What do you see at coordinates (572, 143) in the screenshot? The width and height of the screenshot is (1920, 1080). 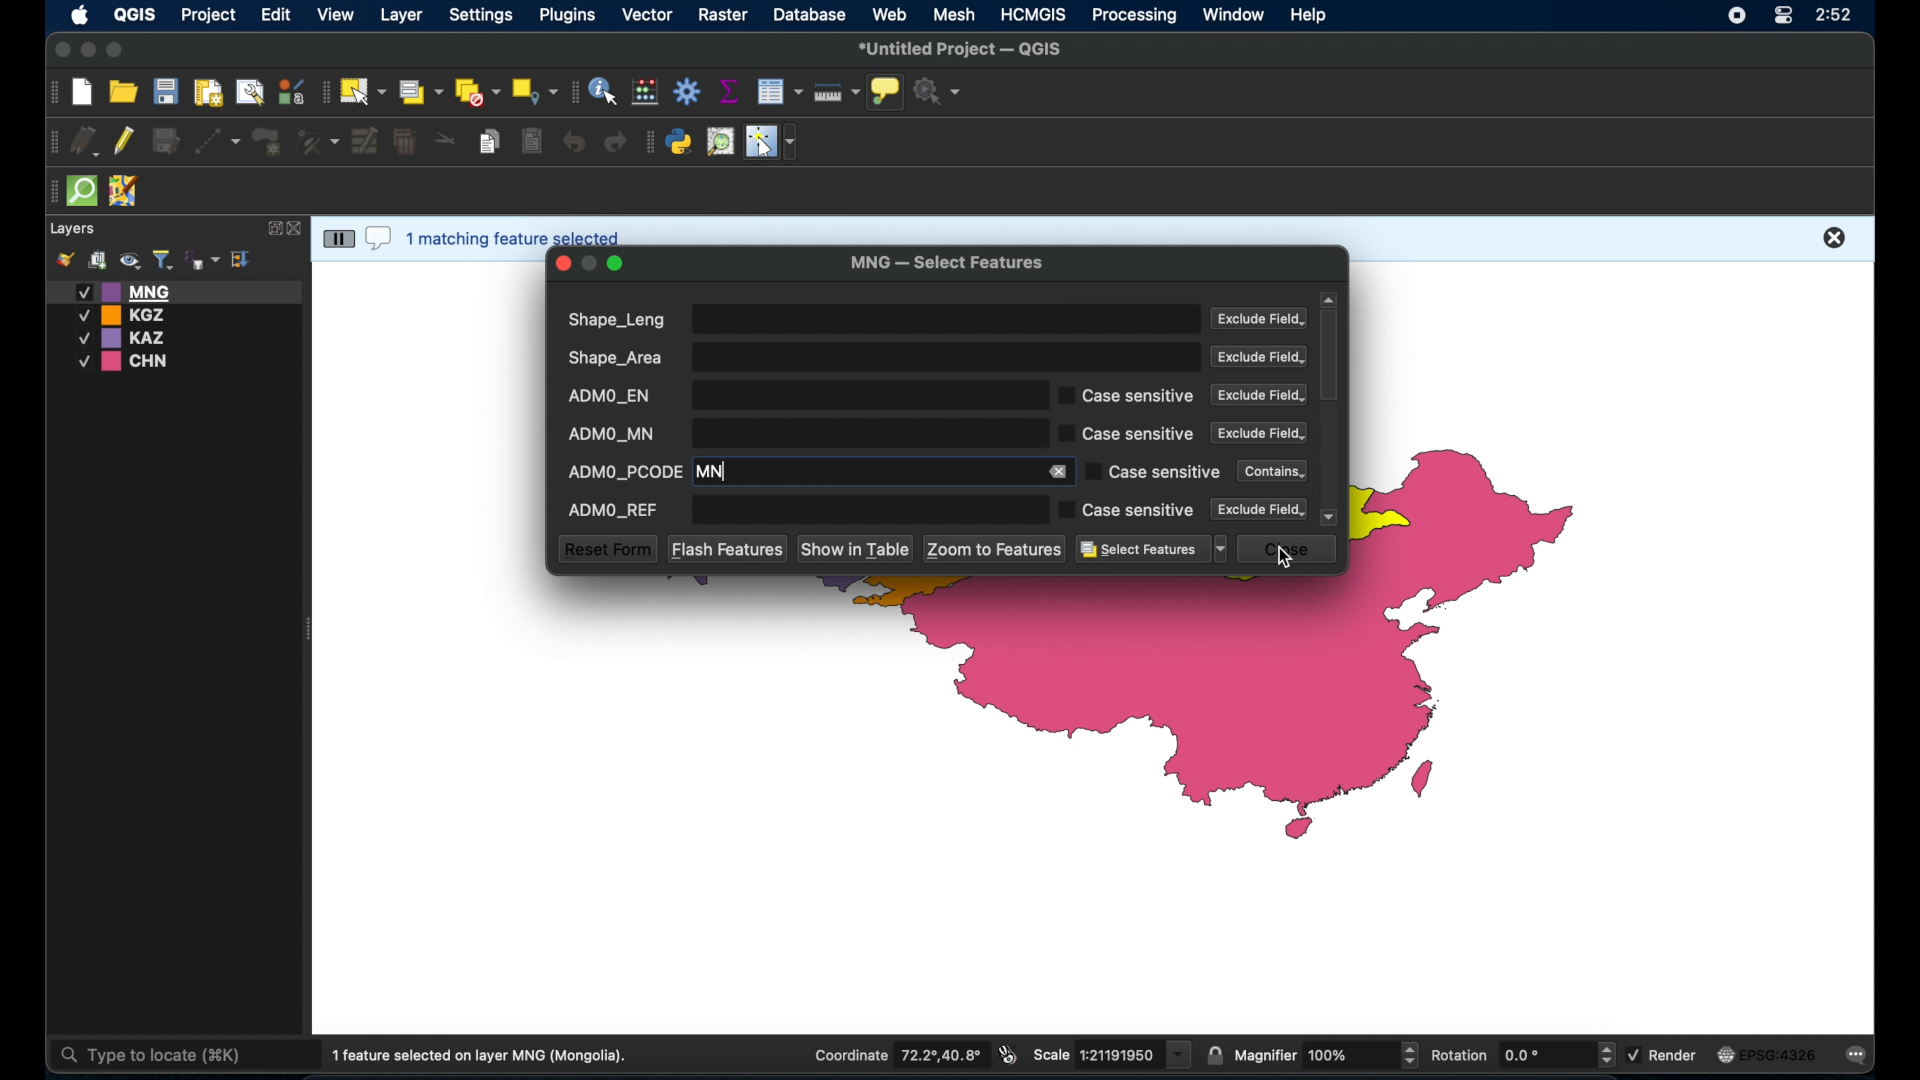 I see `undo` at bounding box center [572, 143].